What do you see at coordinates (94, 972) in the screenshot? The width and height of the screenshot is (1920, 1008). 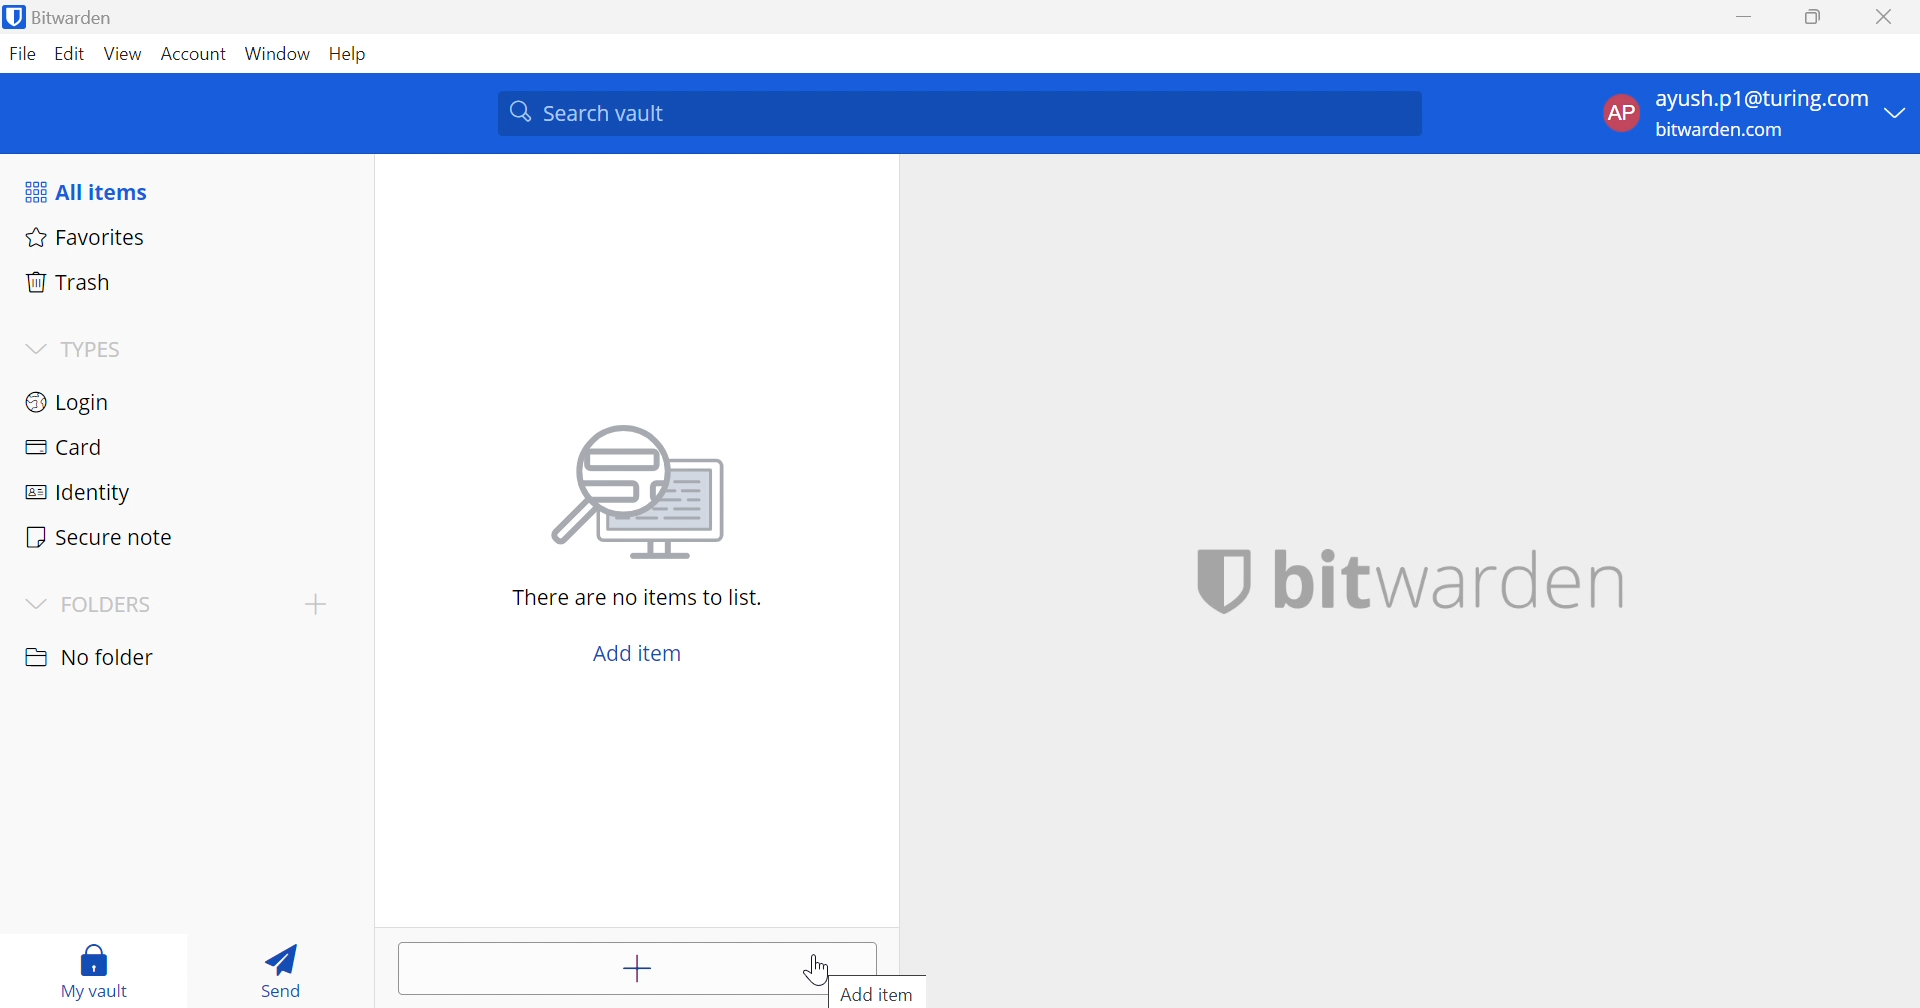 I see `My vault` at bounding box center [94, 972].